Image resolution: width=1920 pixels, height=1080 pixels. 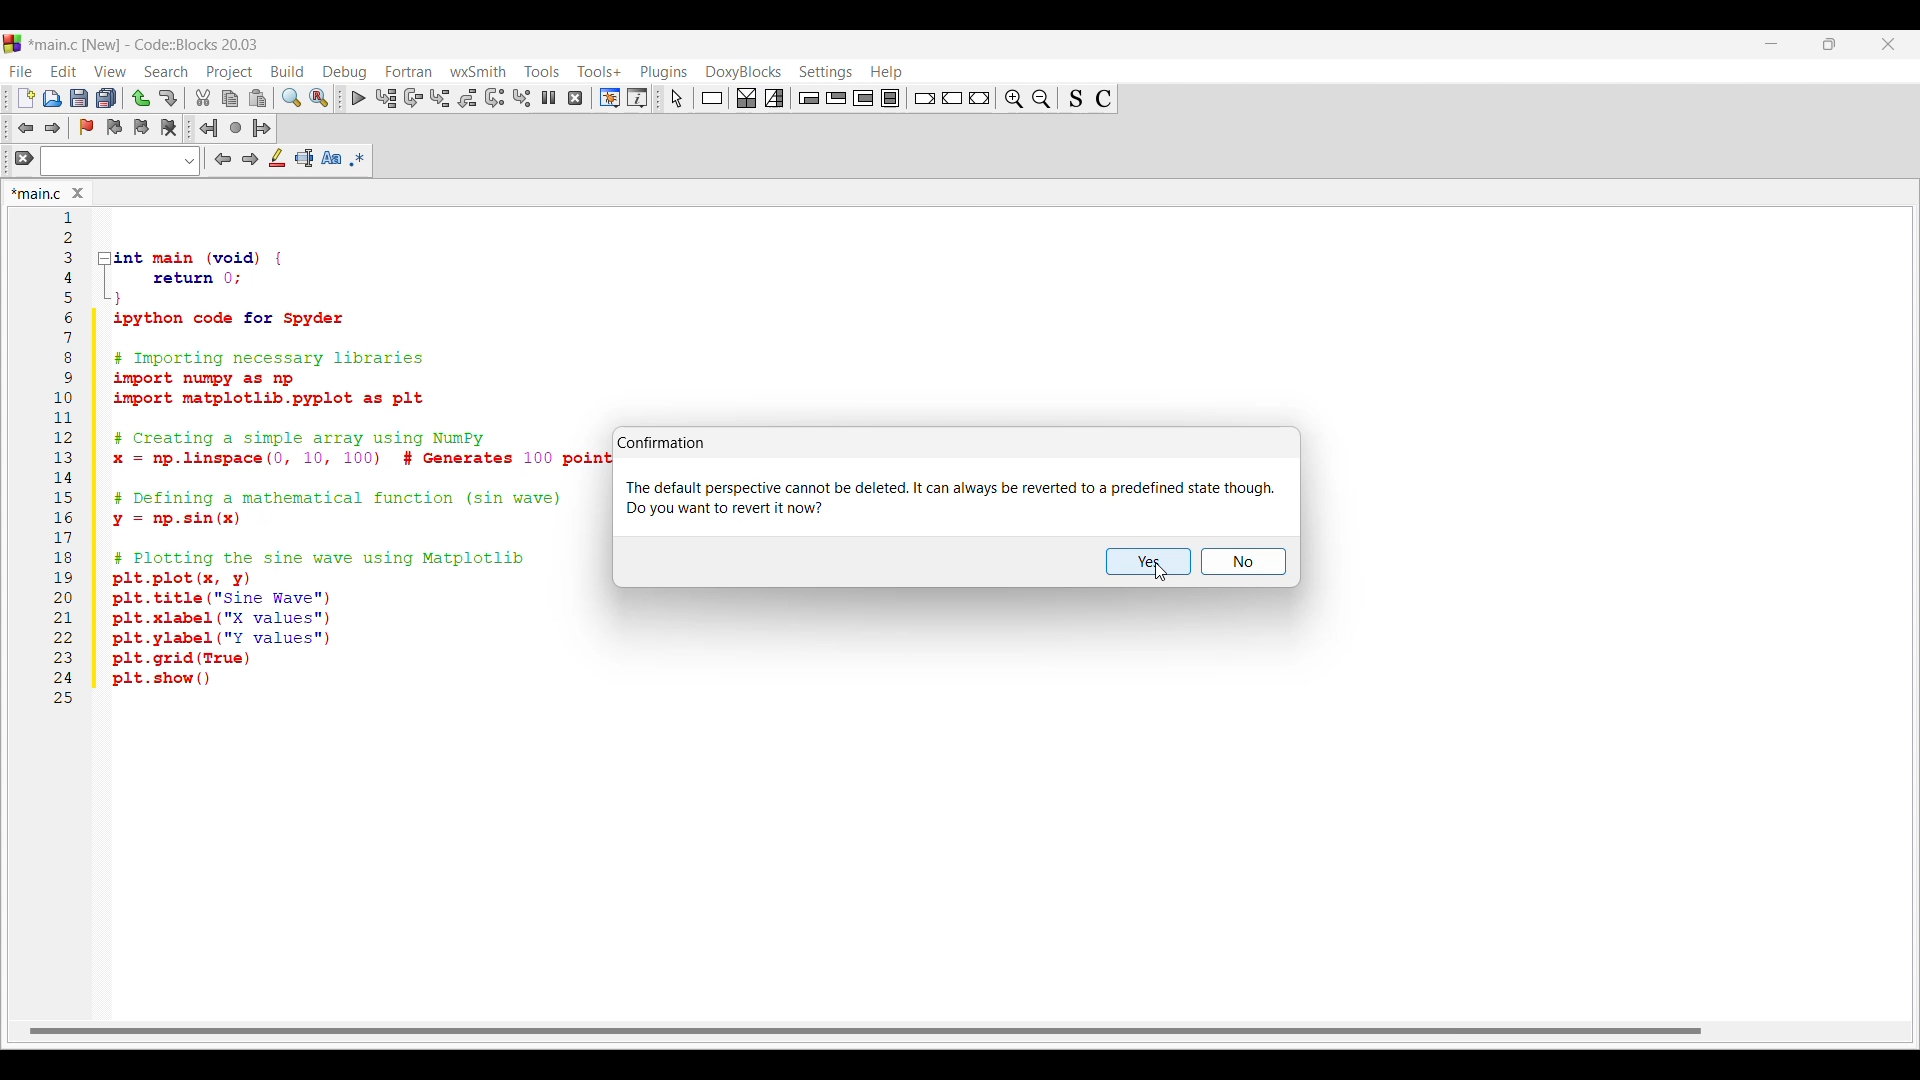 What do you see at coordinates (345, 72) in the screenshot?
I see `Debug menu` at bounding box center [345, 72].